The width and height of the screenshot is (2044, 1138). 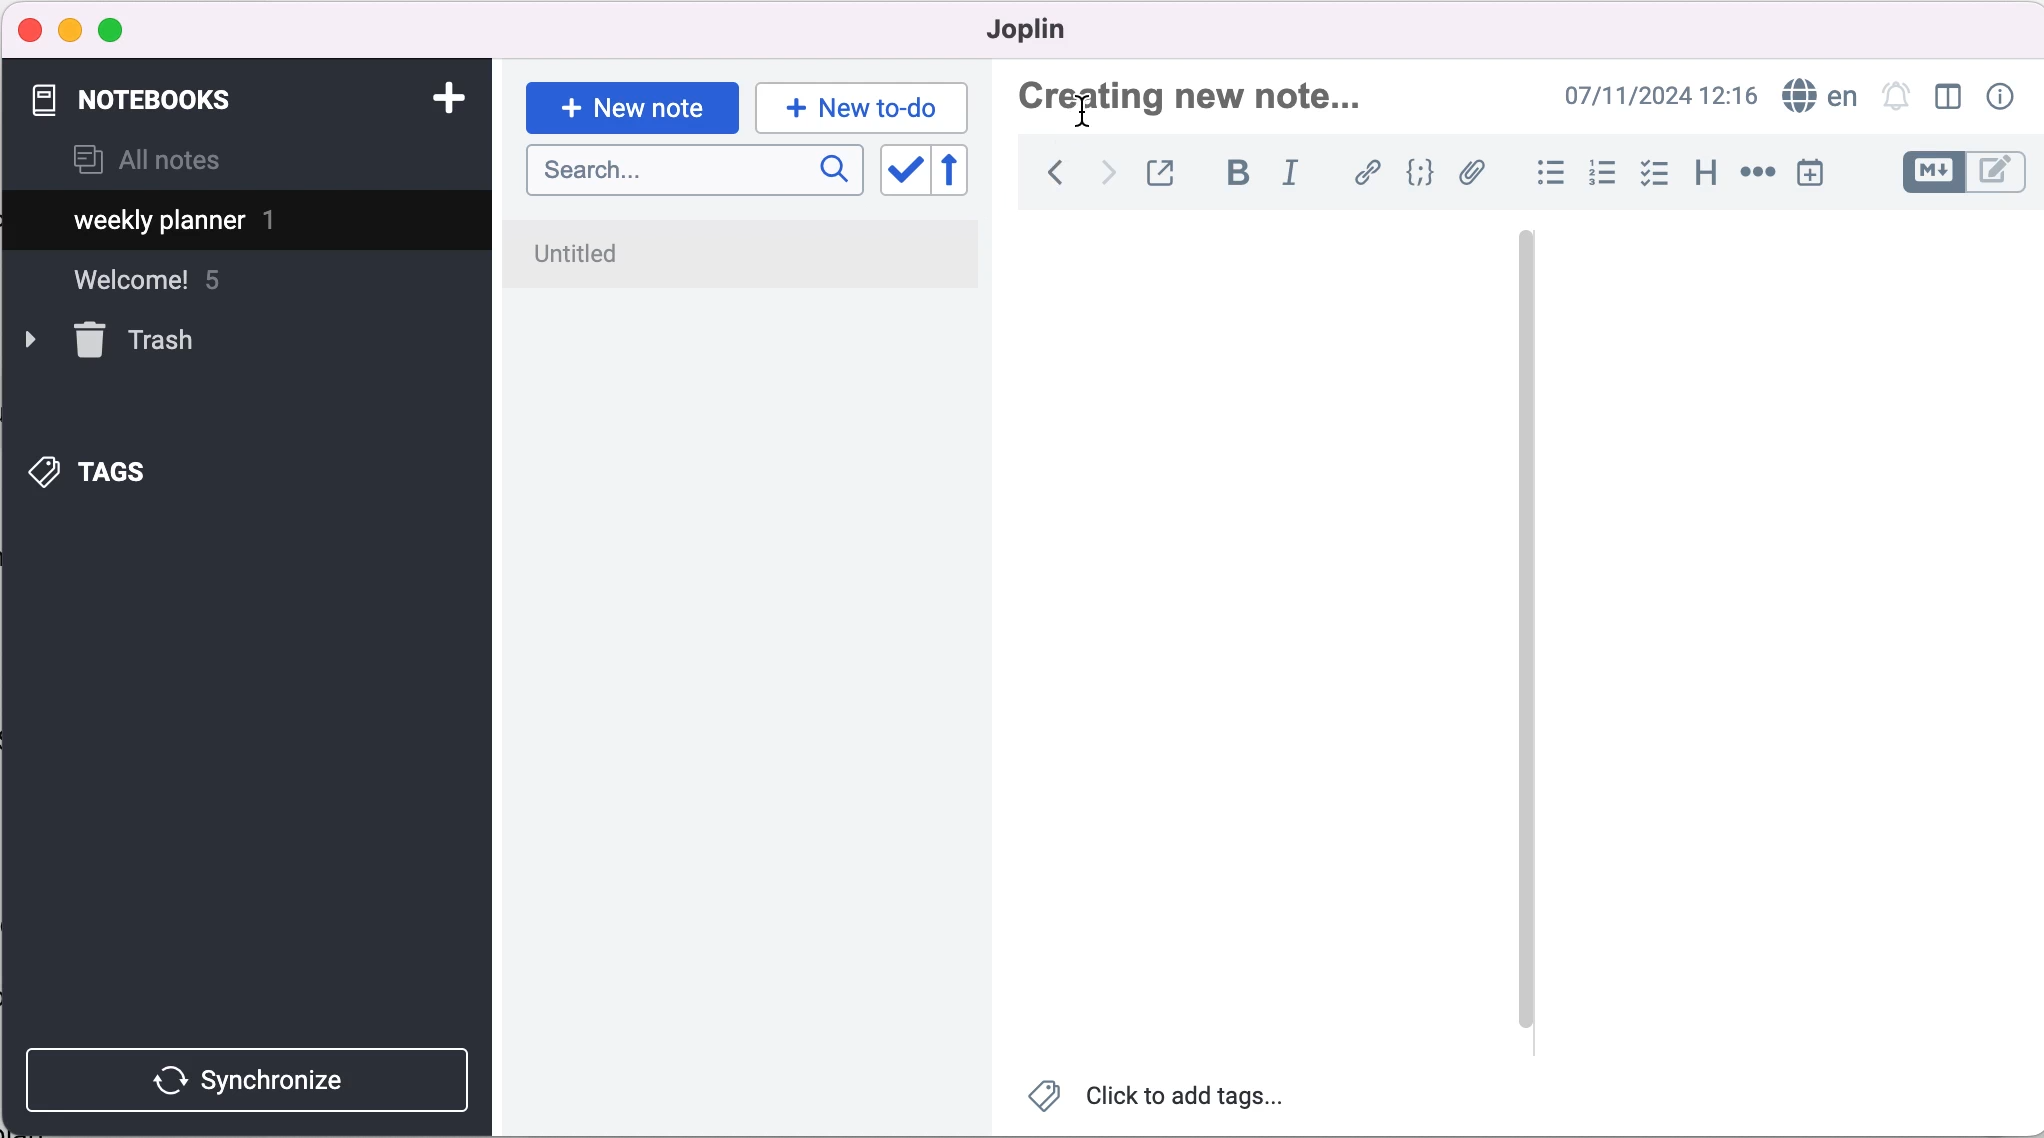 What do you see at coordinates (148, 100) in the screenshot?
I see `notebooks` at bounding box center [148, 100].